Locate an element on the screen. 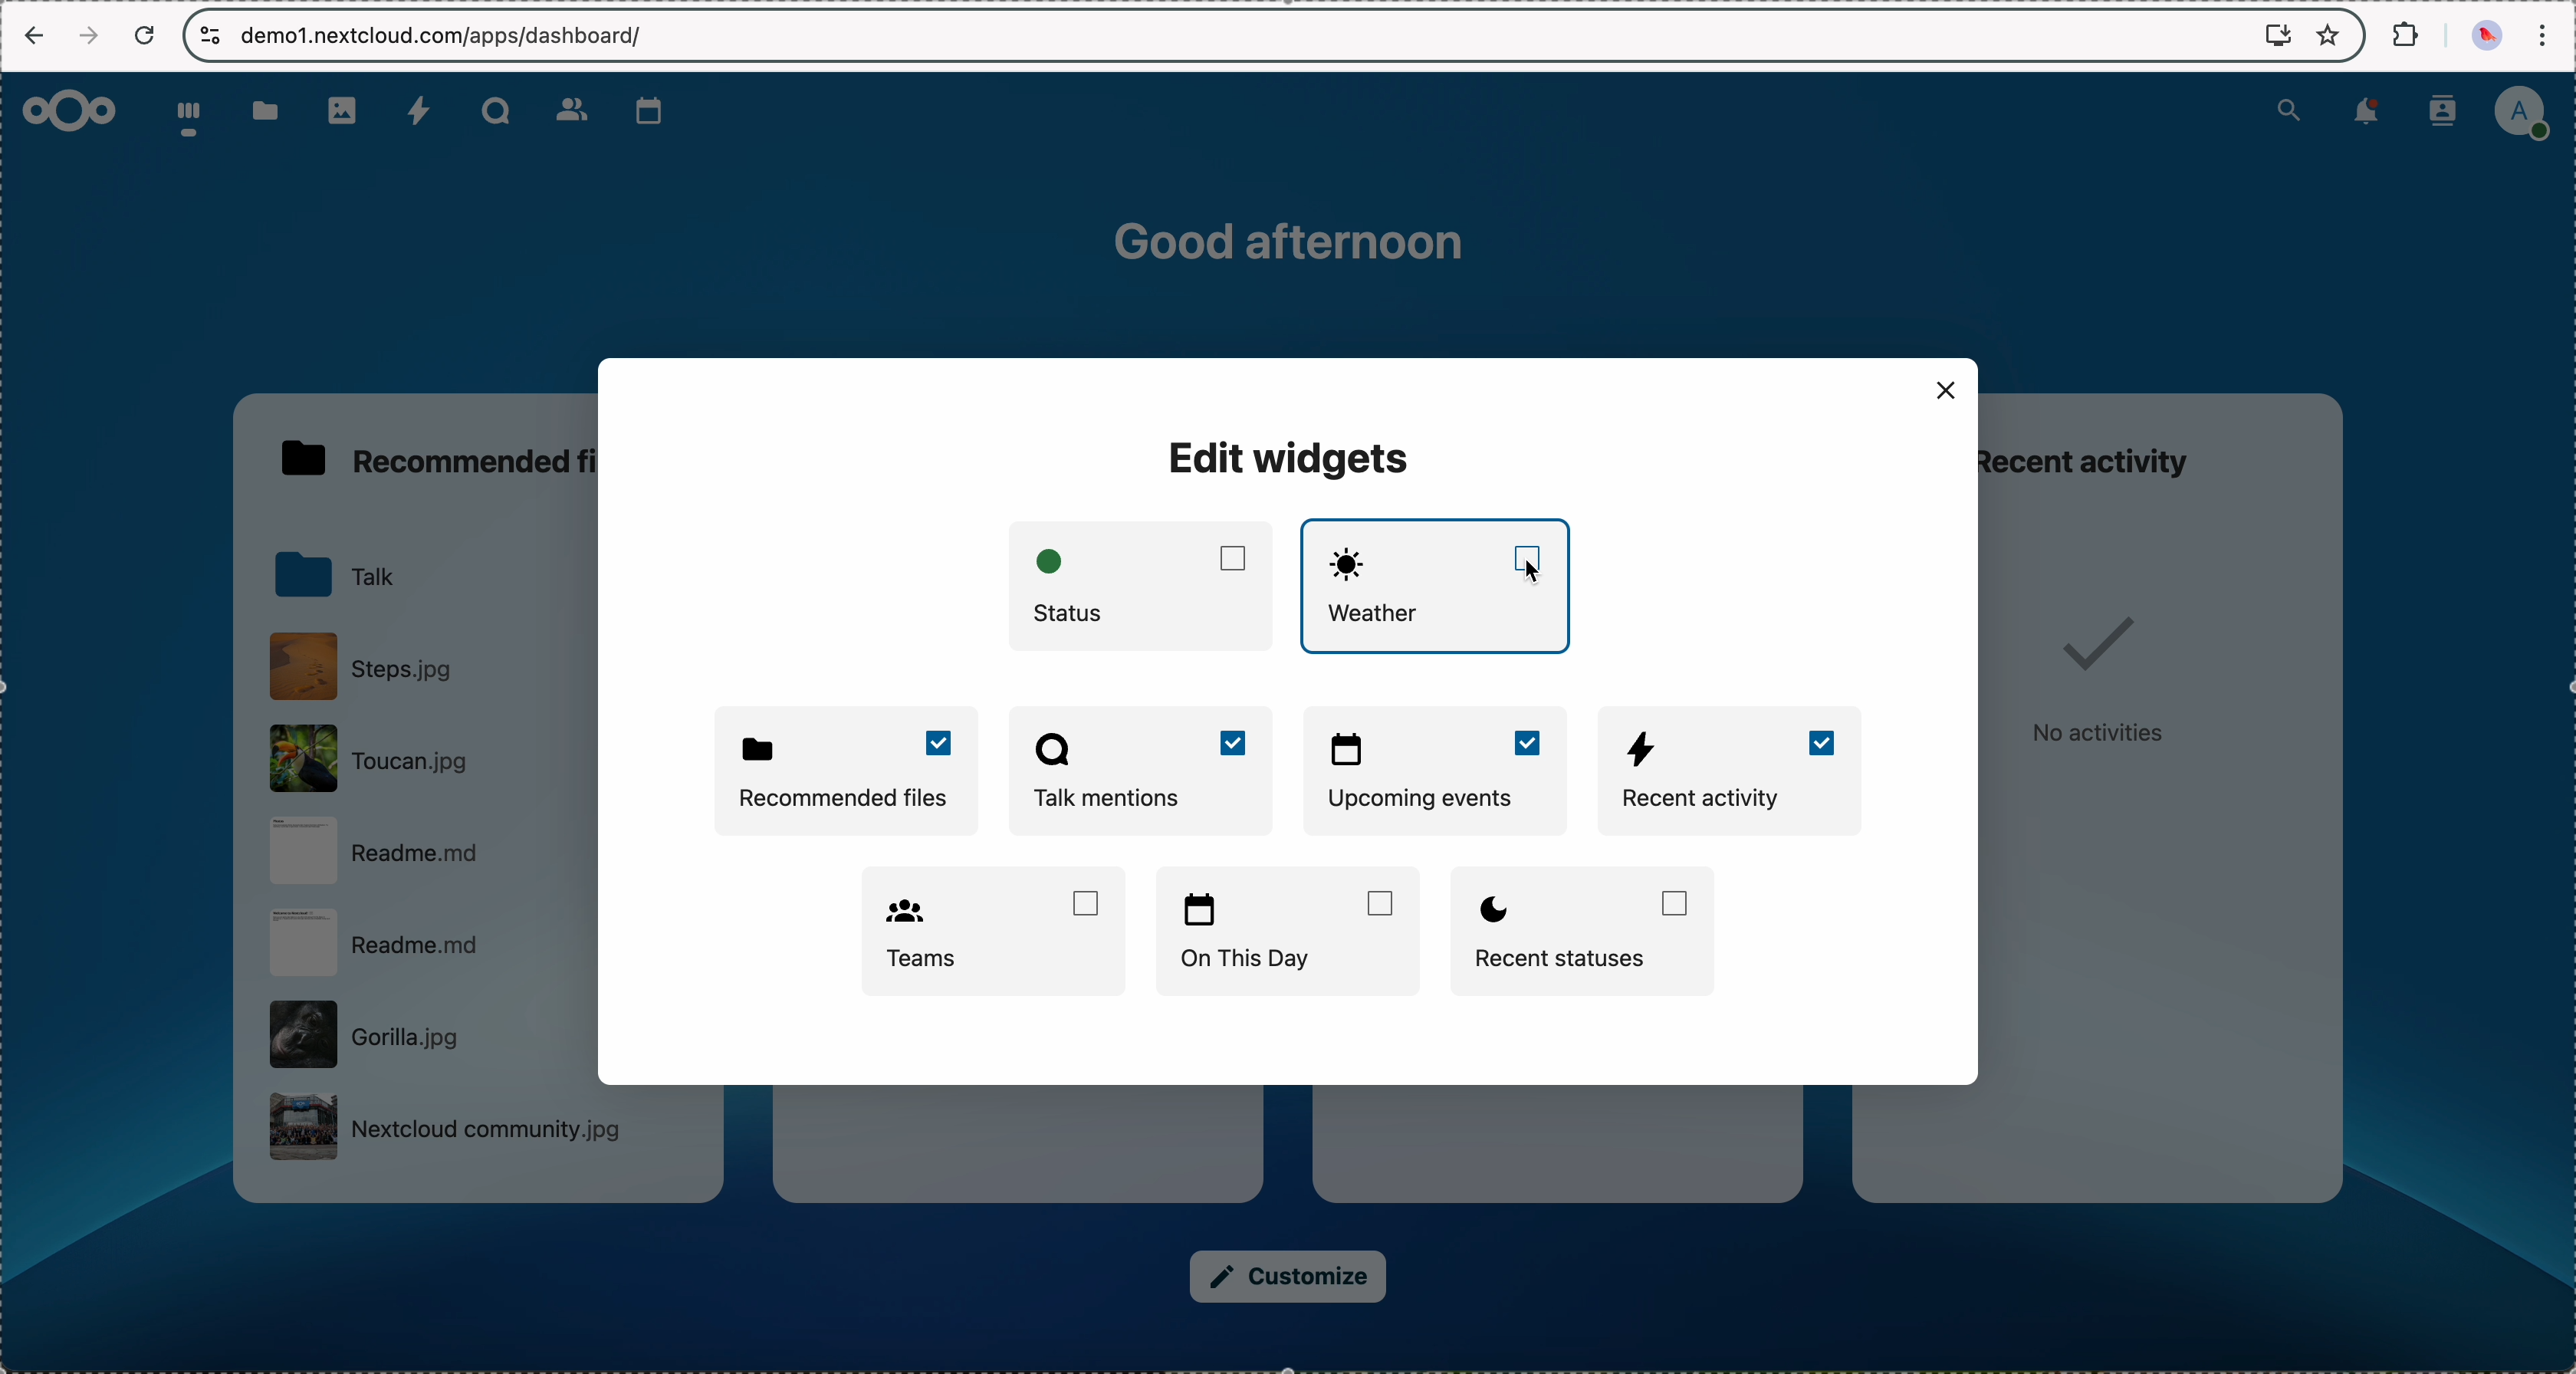 This screenshot has width=2576, height=1374. extensions is located at coordinates (2402, 32).